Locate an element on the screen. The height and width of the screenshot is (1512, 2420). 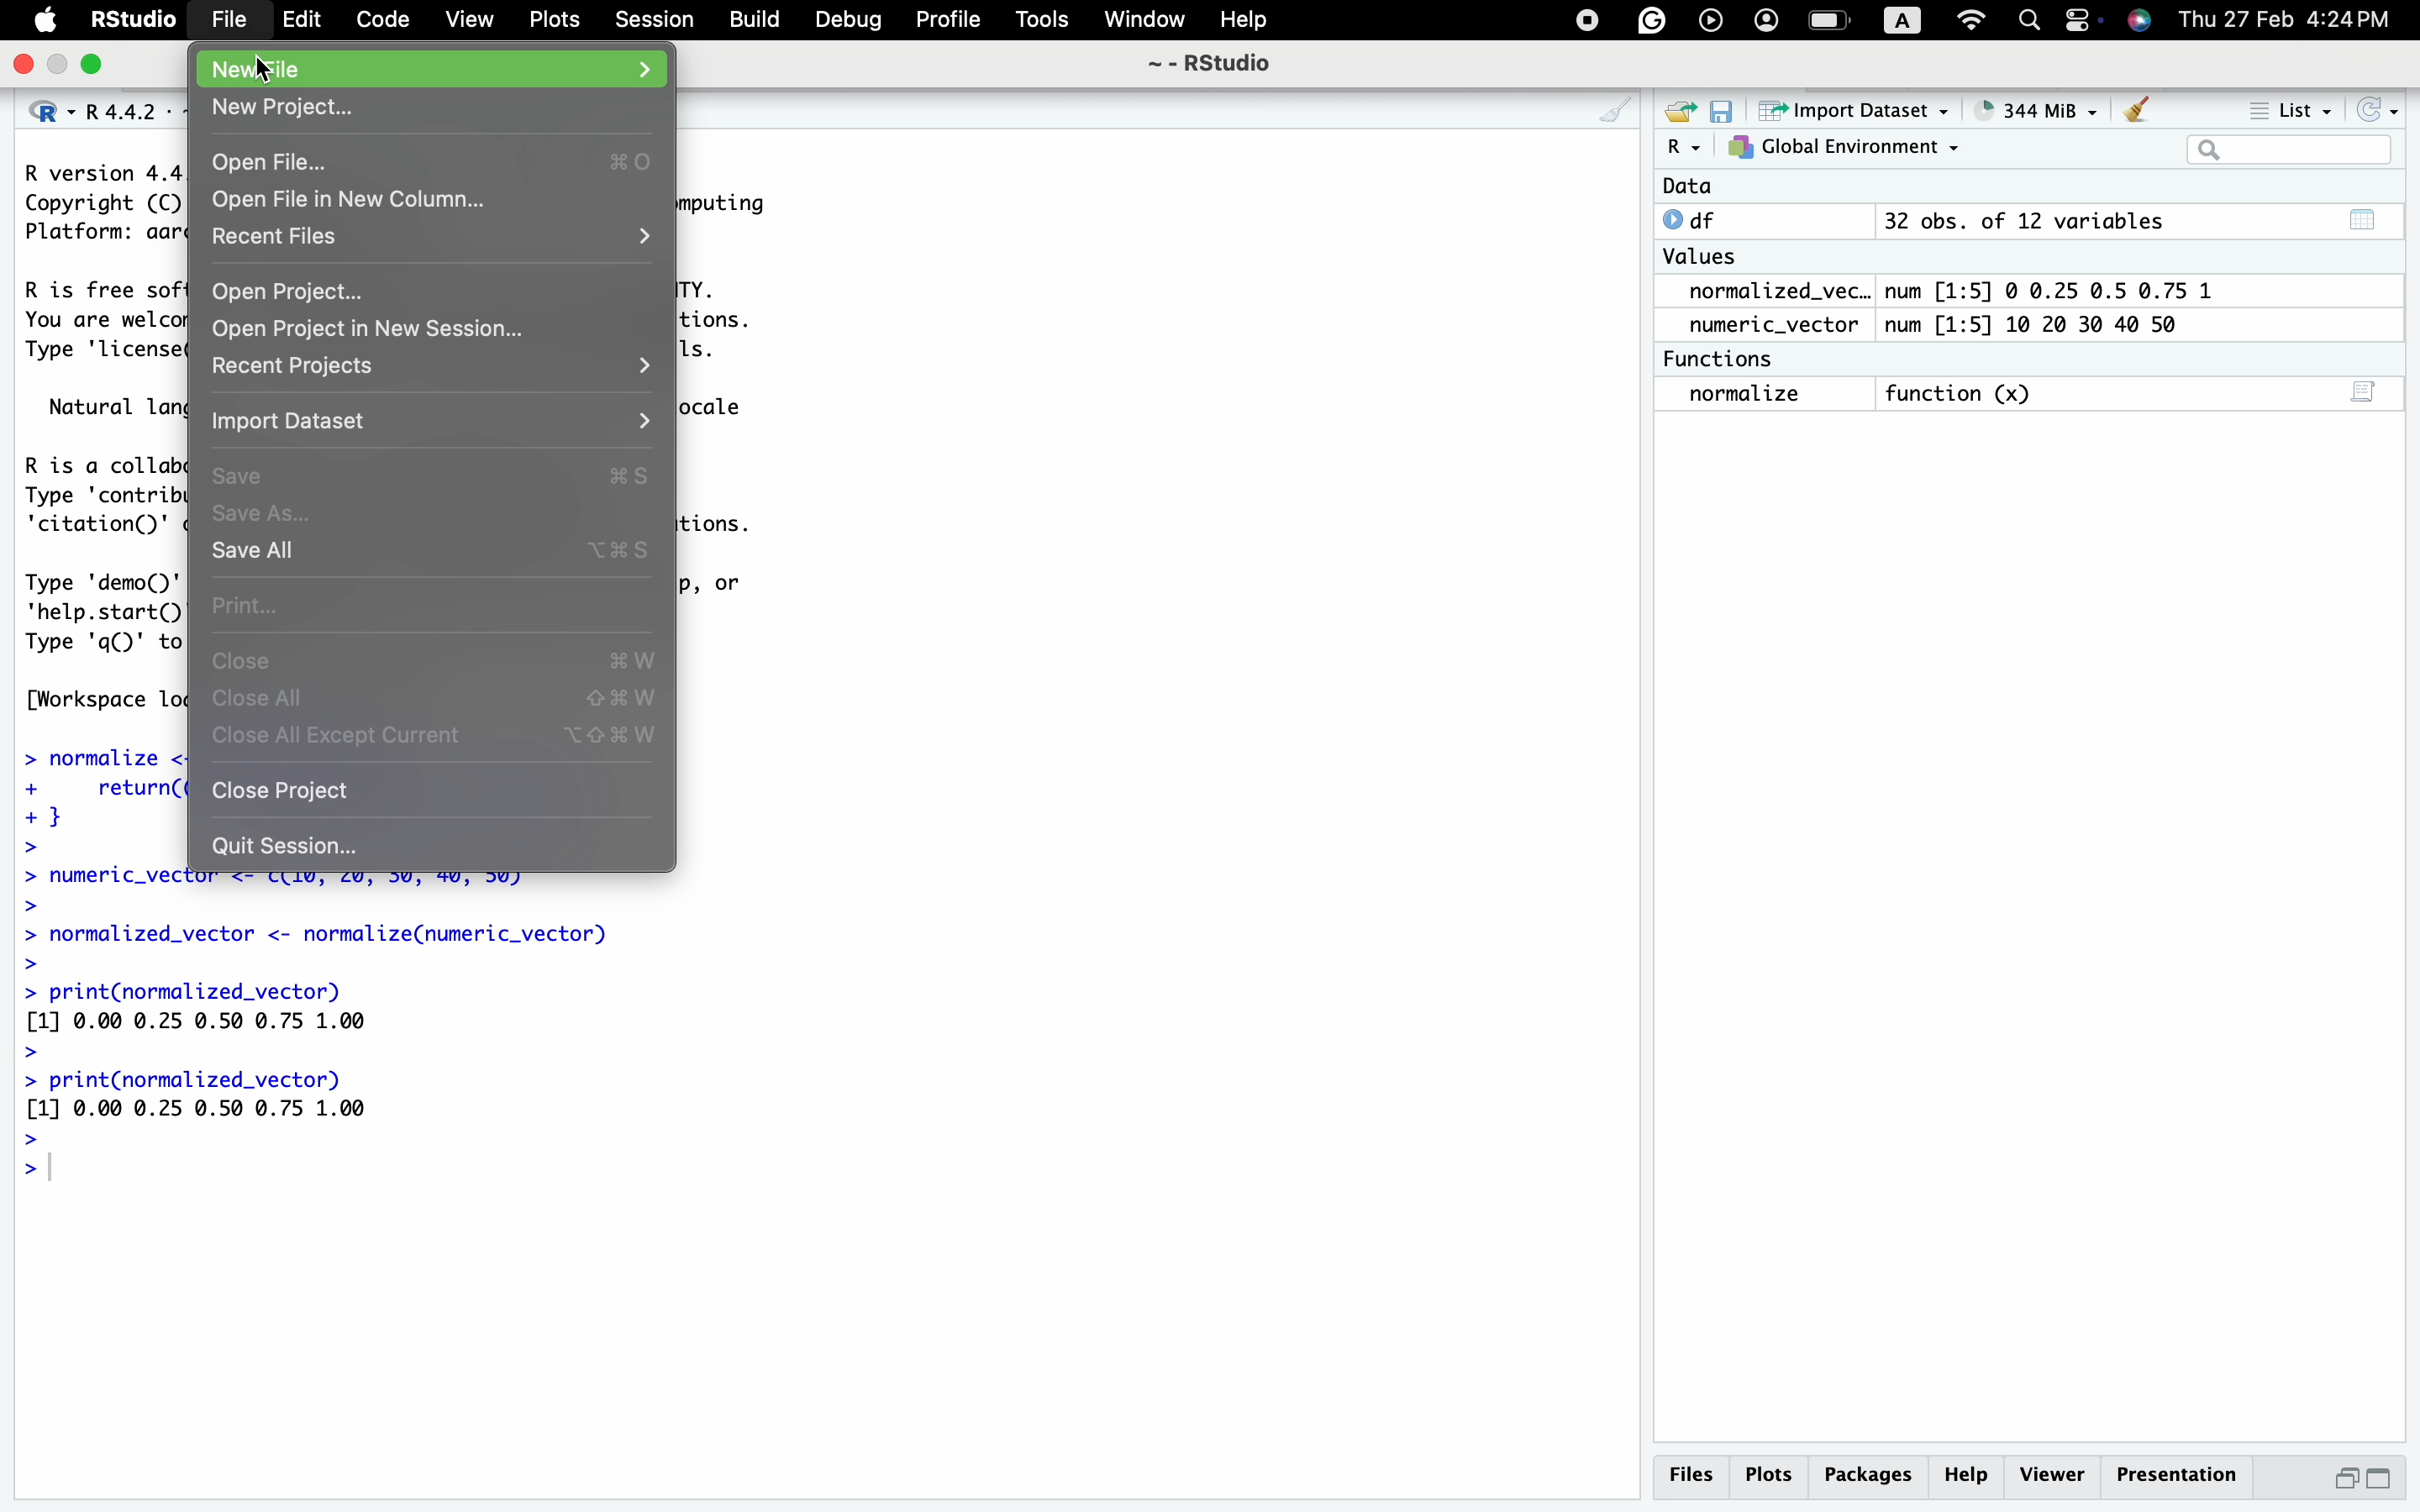
close is located at coordinates (19, 66).